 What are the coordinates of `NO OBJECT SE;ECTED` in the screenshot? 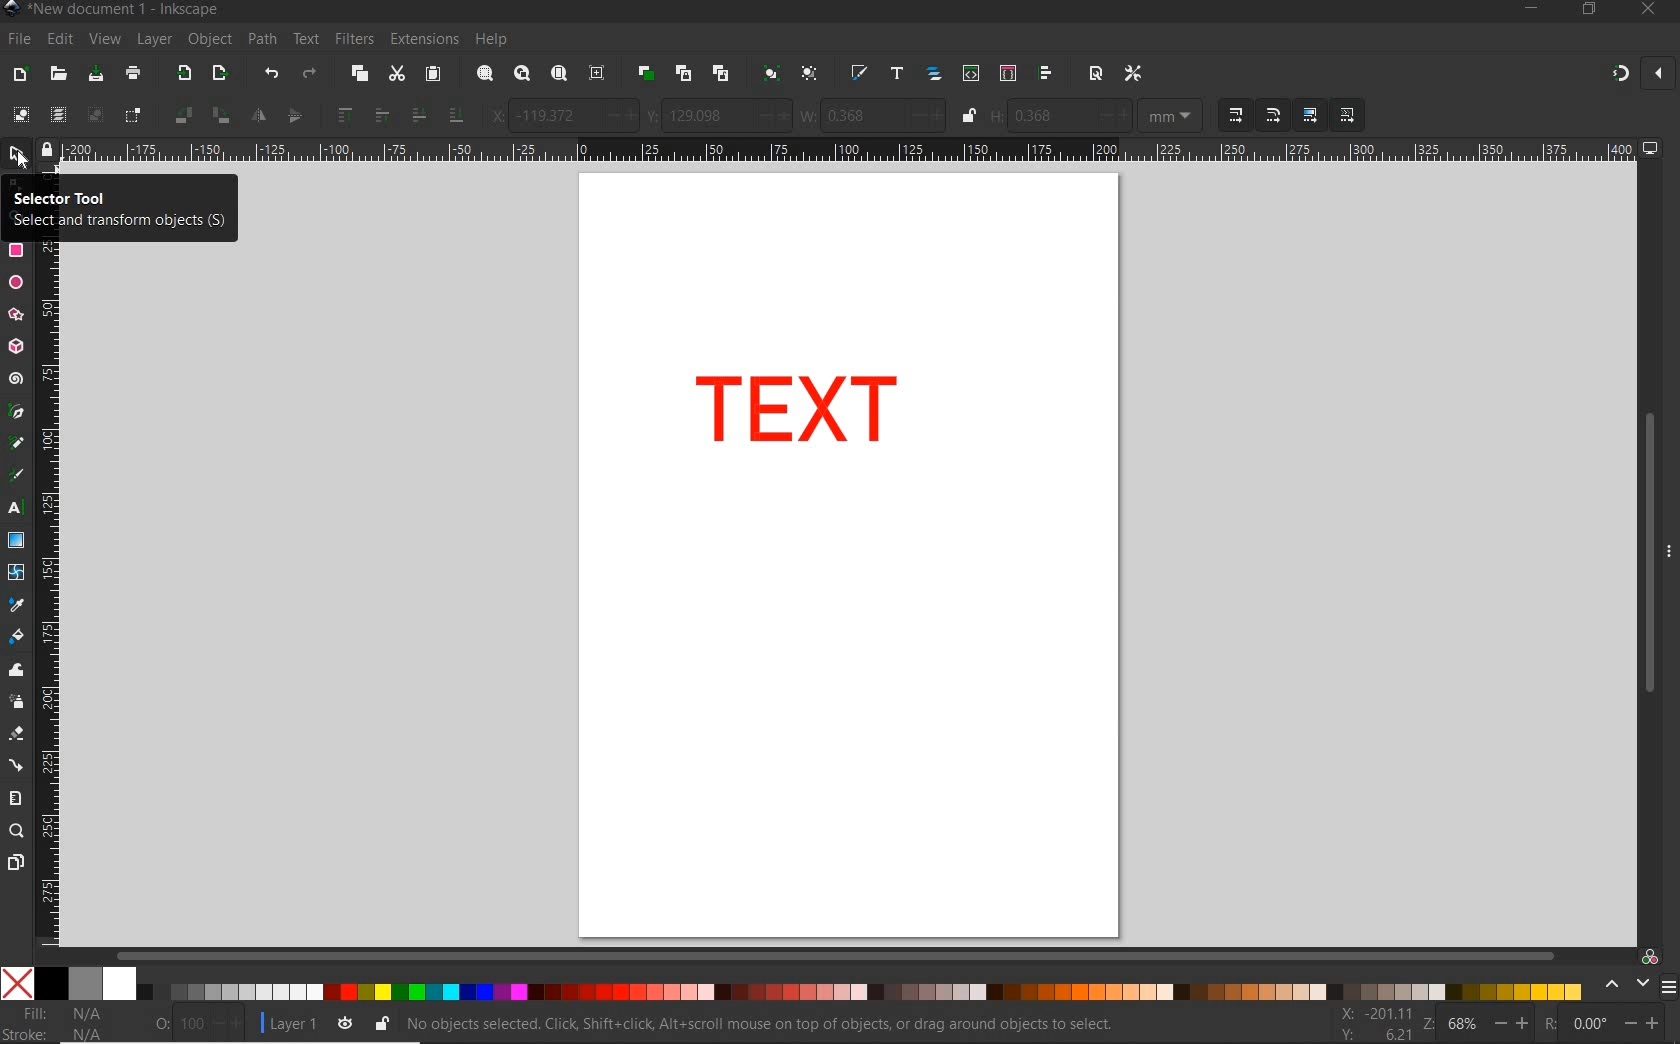 It's located at (761, 1027).